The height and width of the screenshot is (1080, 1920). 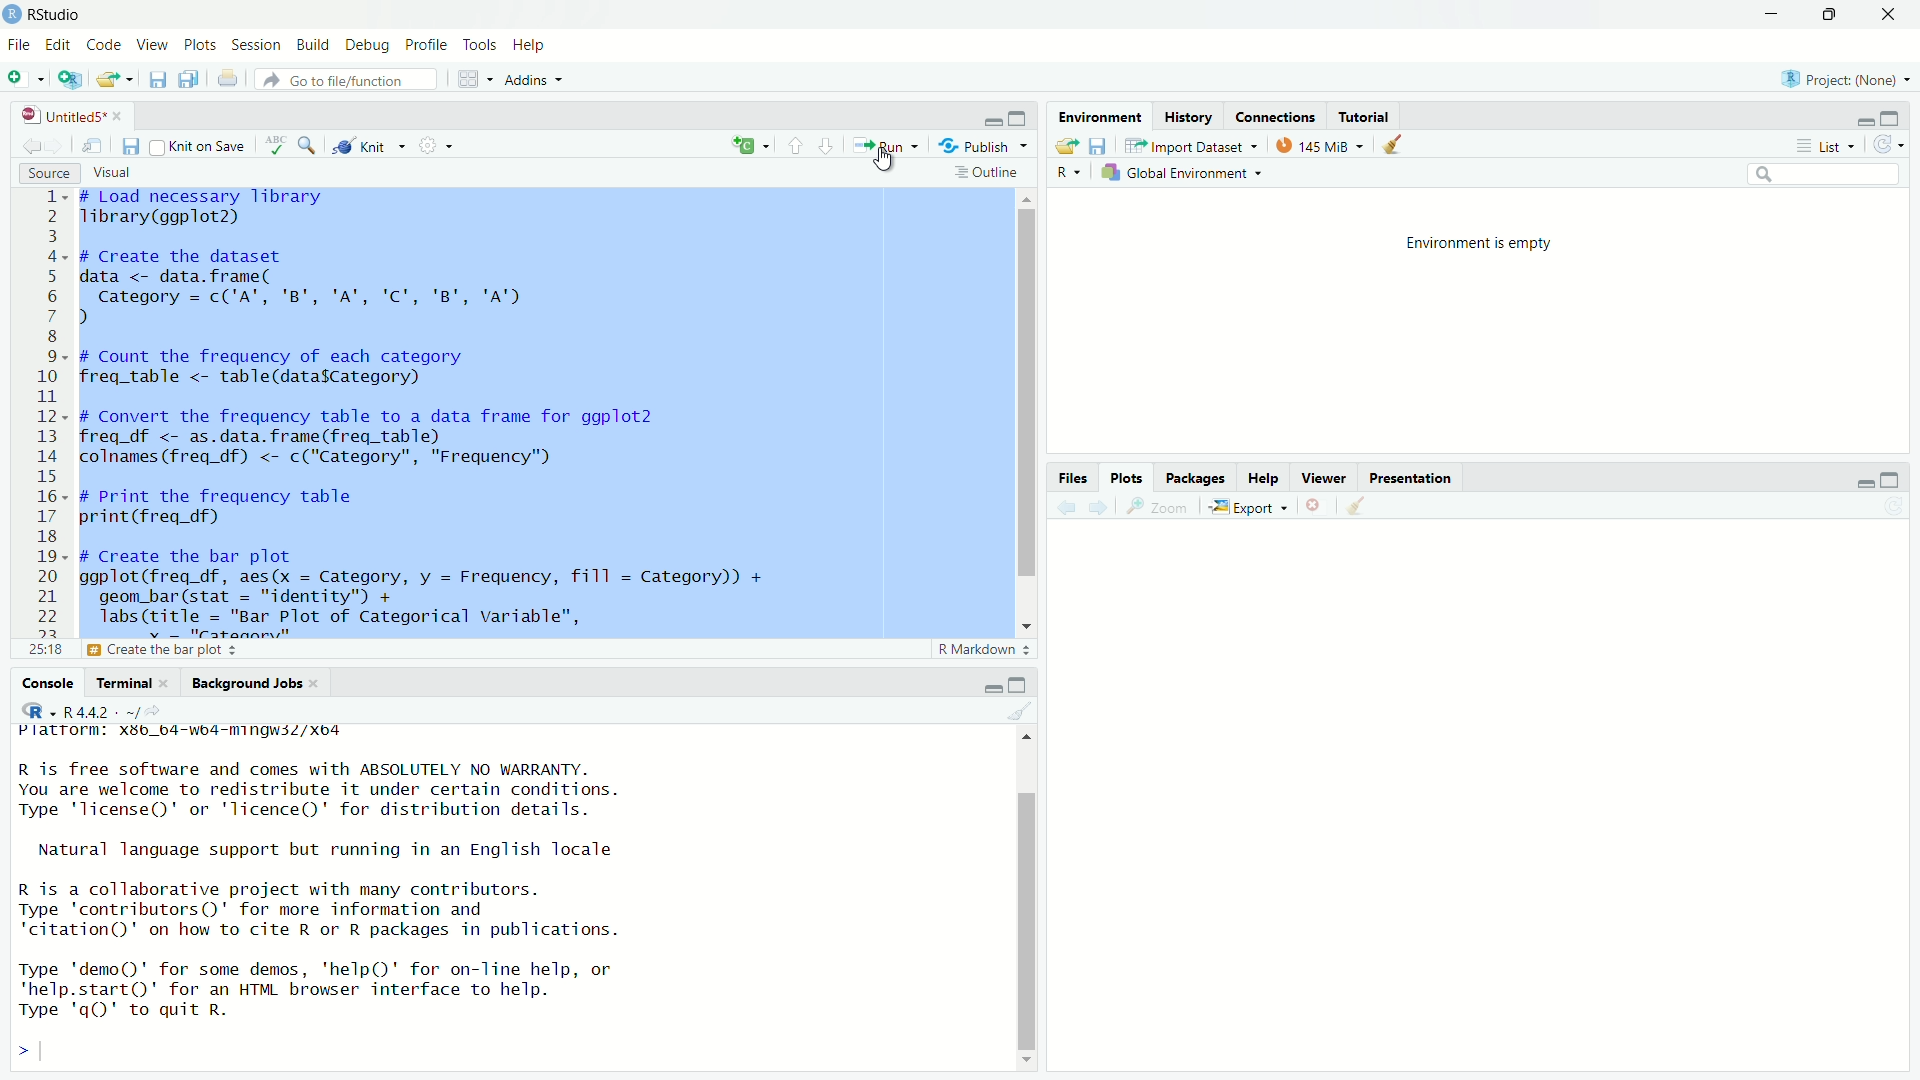 I want to click on vertical scrollbar, so click(x=1029, y=923).